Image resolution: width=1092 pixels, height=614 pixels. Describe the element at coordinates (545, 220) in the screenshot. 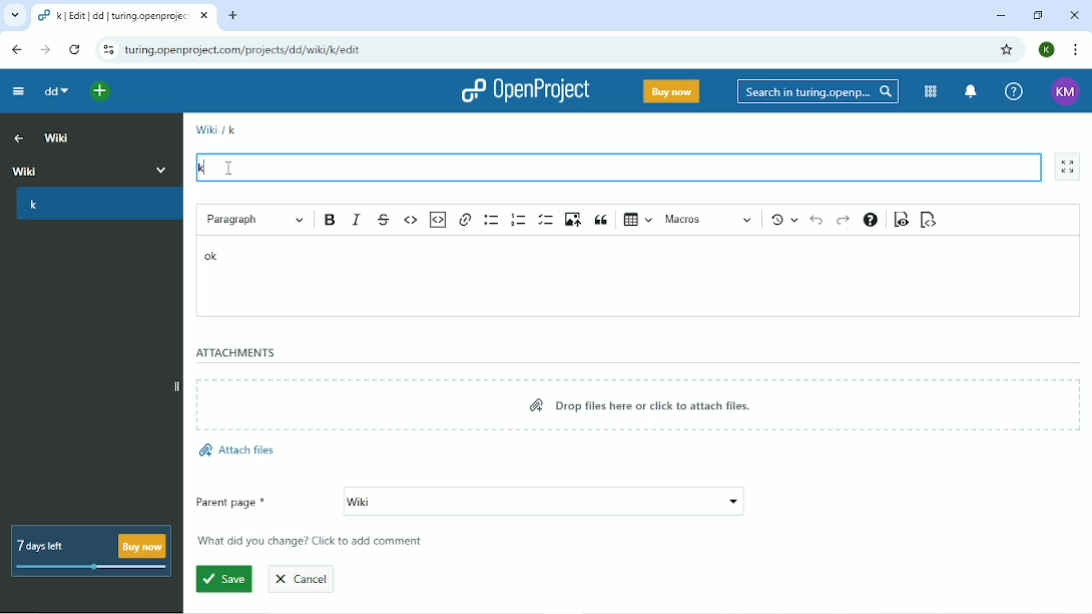

I see `To-do list` at that location.